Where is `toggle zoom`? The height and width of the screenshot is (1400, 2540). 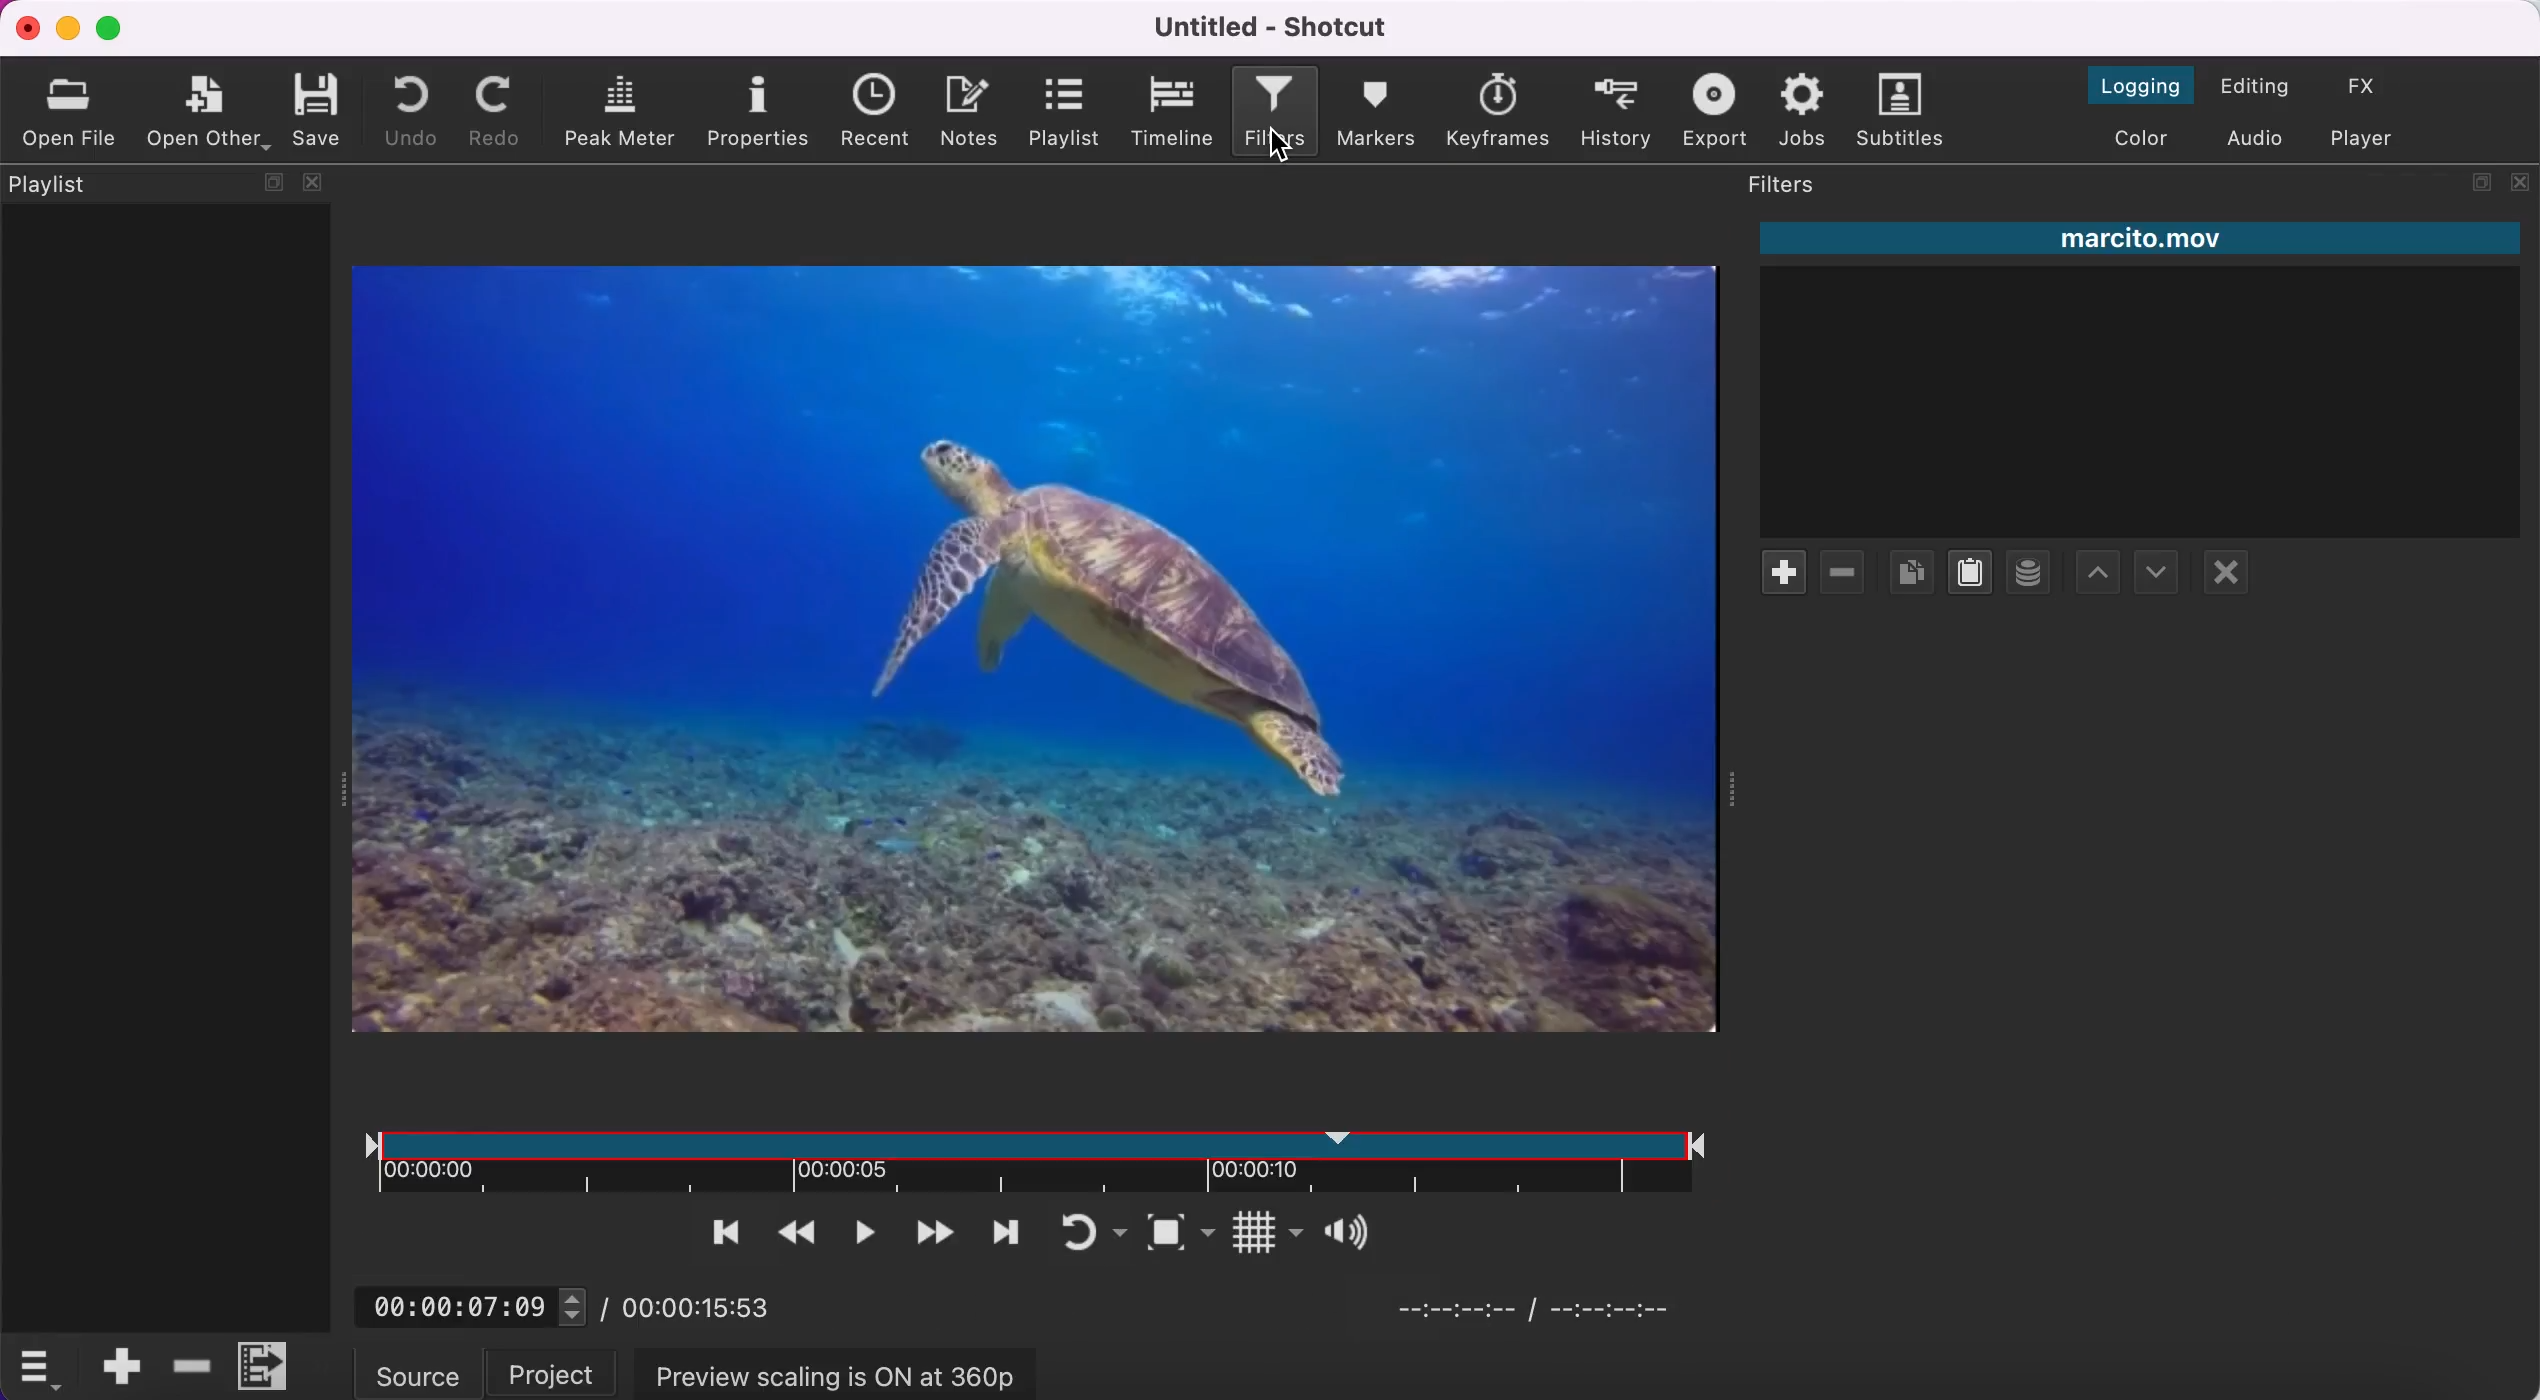
toggle zoom is located at coordinates (1143, 1232).